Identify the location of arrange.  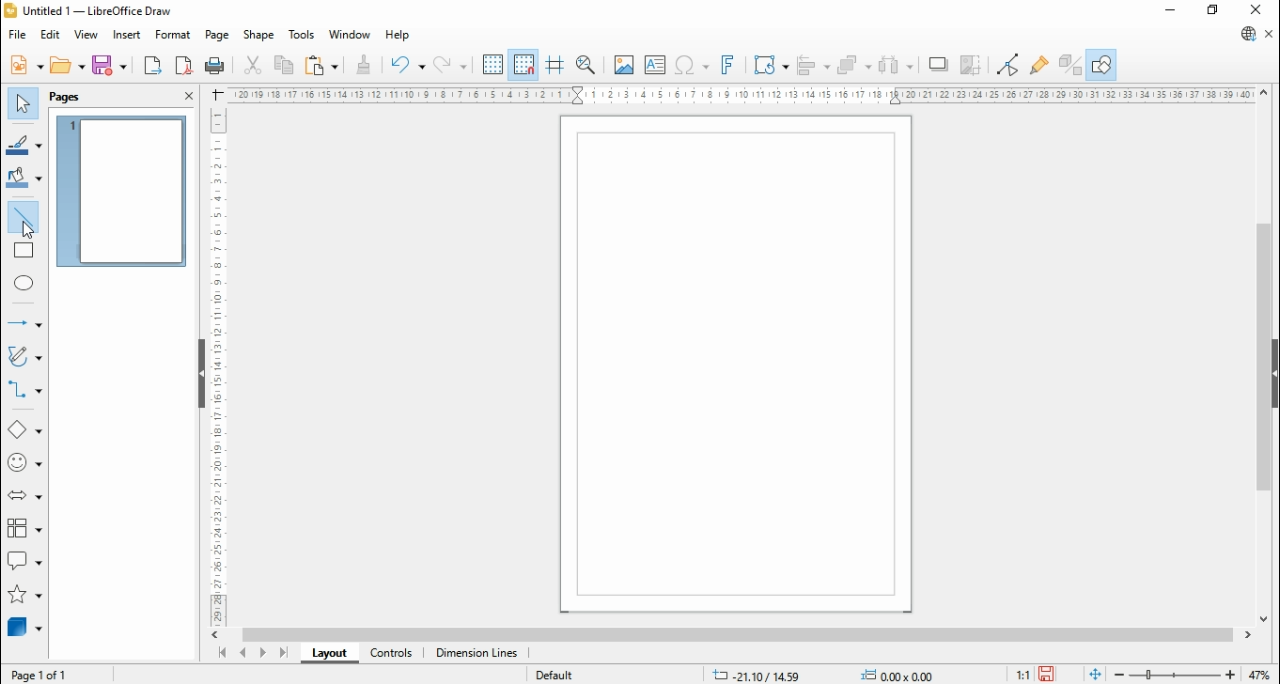
(856, 63).